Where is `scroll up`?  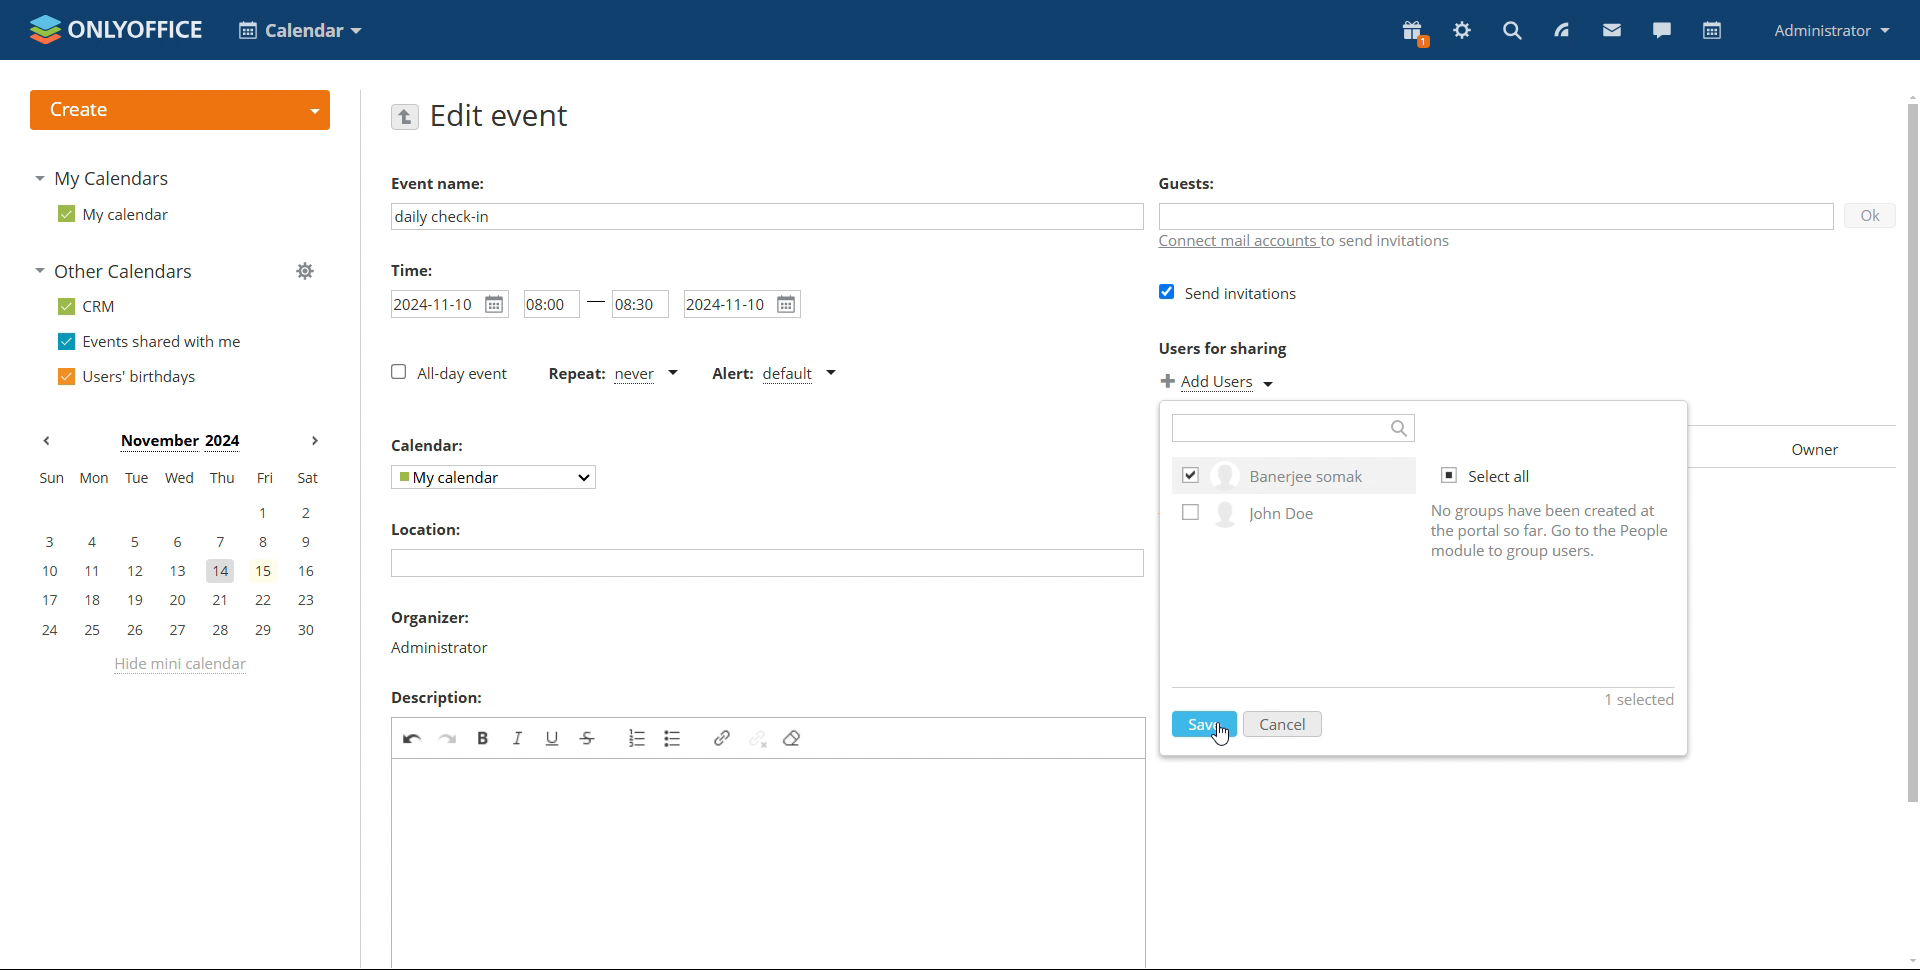
scroll up is located at coordinates (1908, 94).